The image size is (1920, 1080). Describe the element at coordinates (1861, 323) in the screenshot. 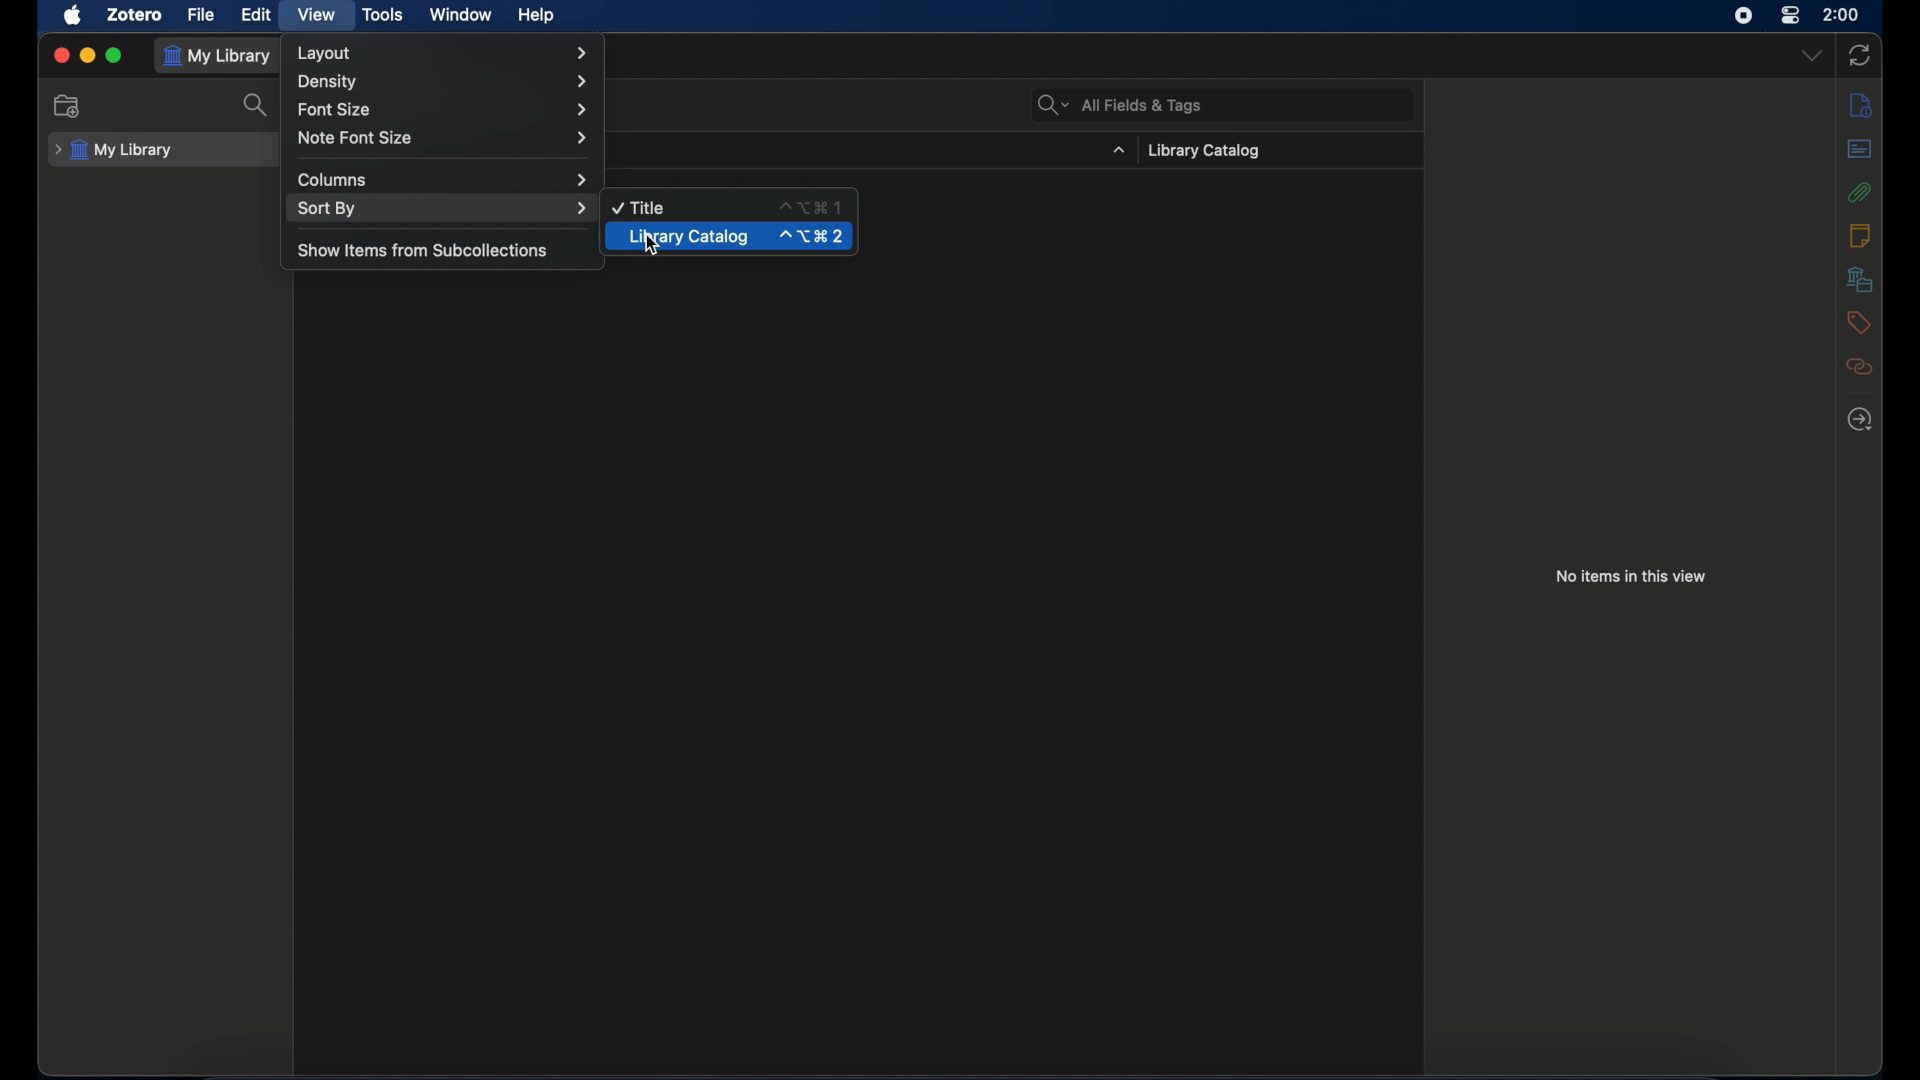

I see `tags` at that location.